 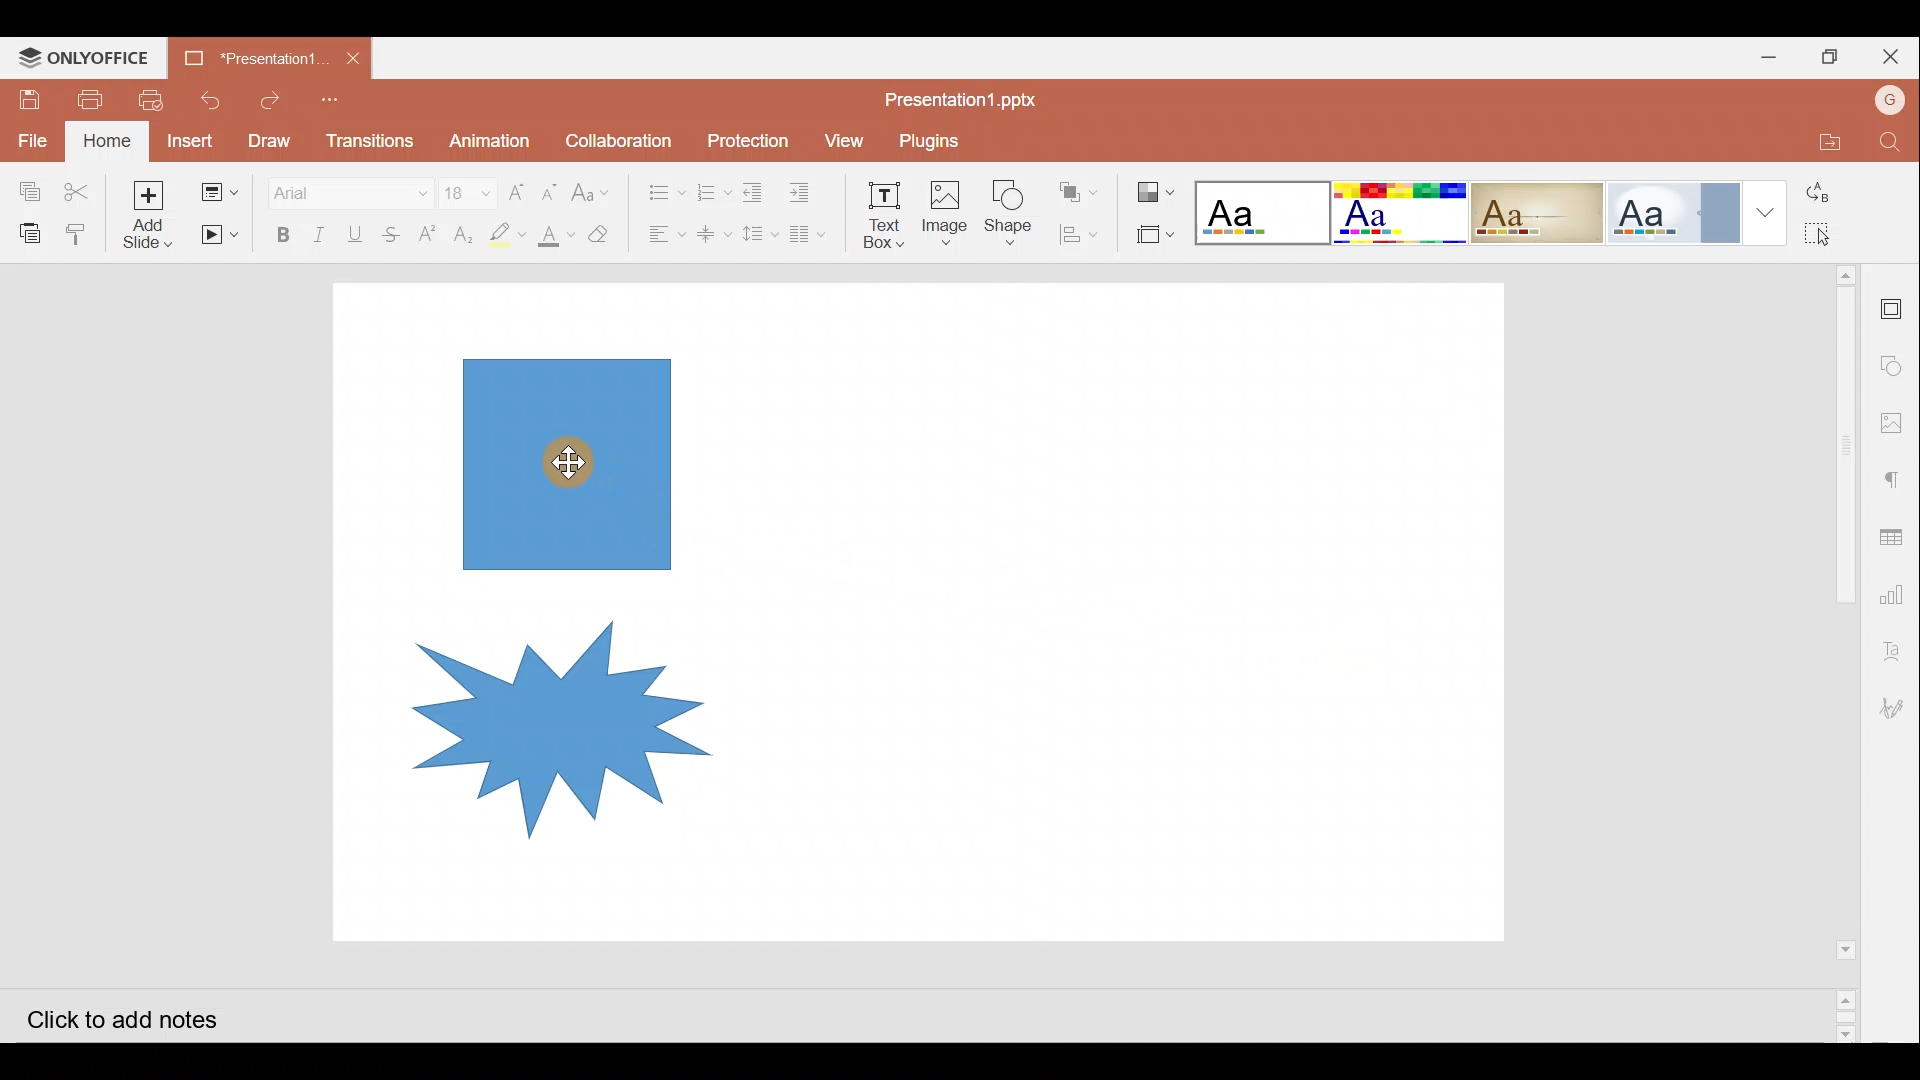 What do you see at coordinates (1898, 536) in the screenshot?
I see `Table settings` at bounding box center [1898, 536].